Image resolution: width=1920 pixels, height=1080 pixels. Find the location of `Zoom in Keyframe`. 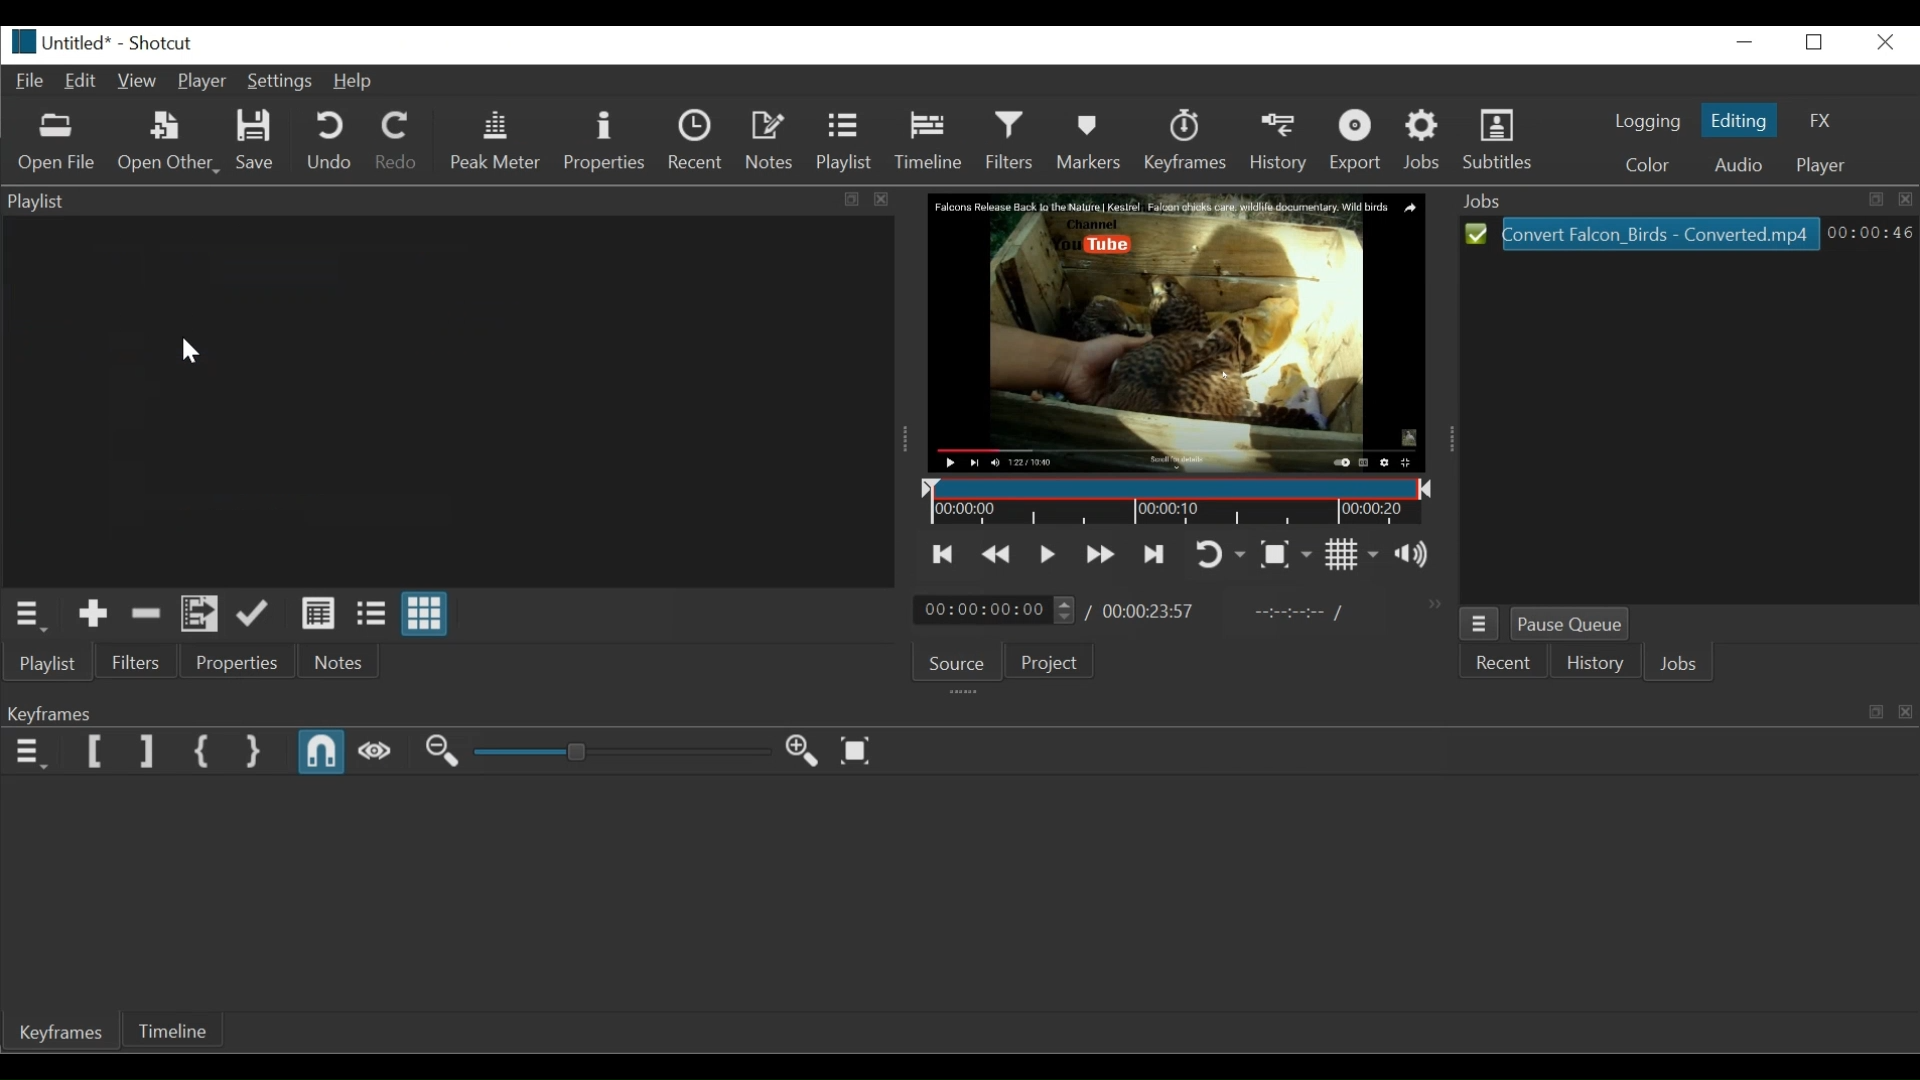

Zoom in Keyframe is located at coordinates (799, 752).